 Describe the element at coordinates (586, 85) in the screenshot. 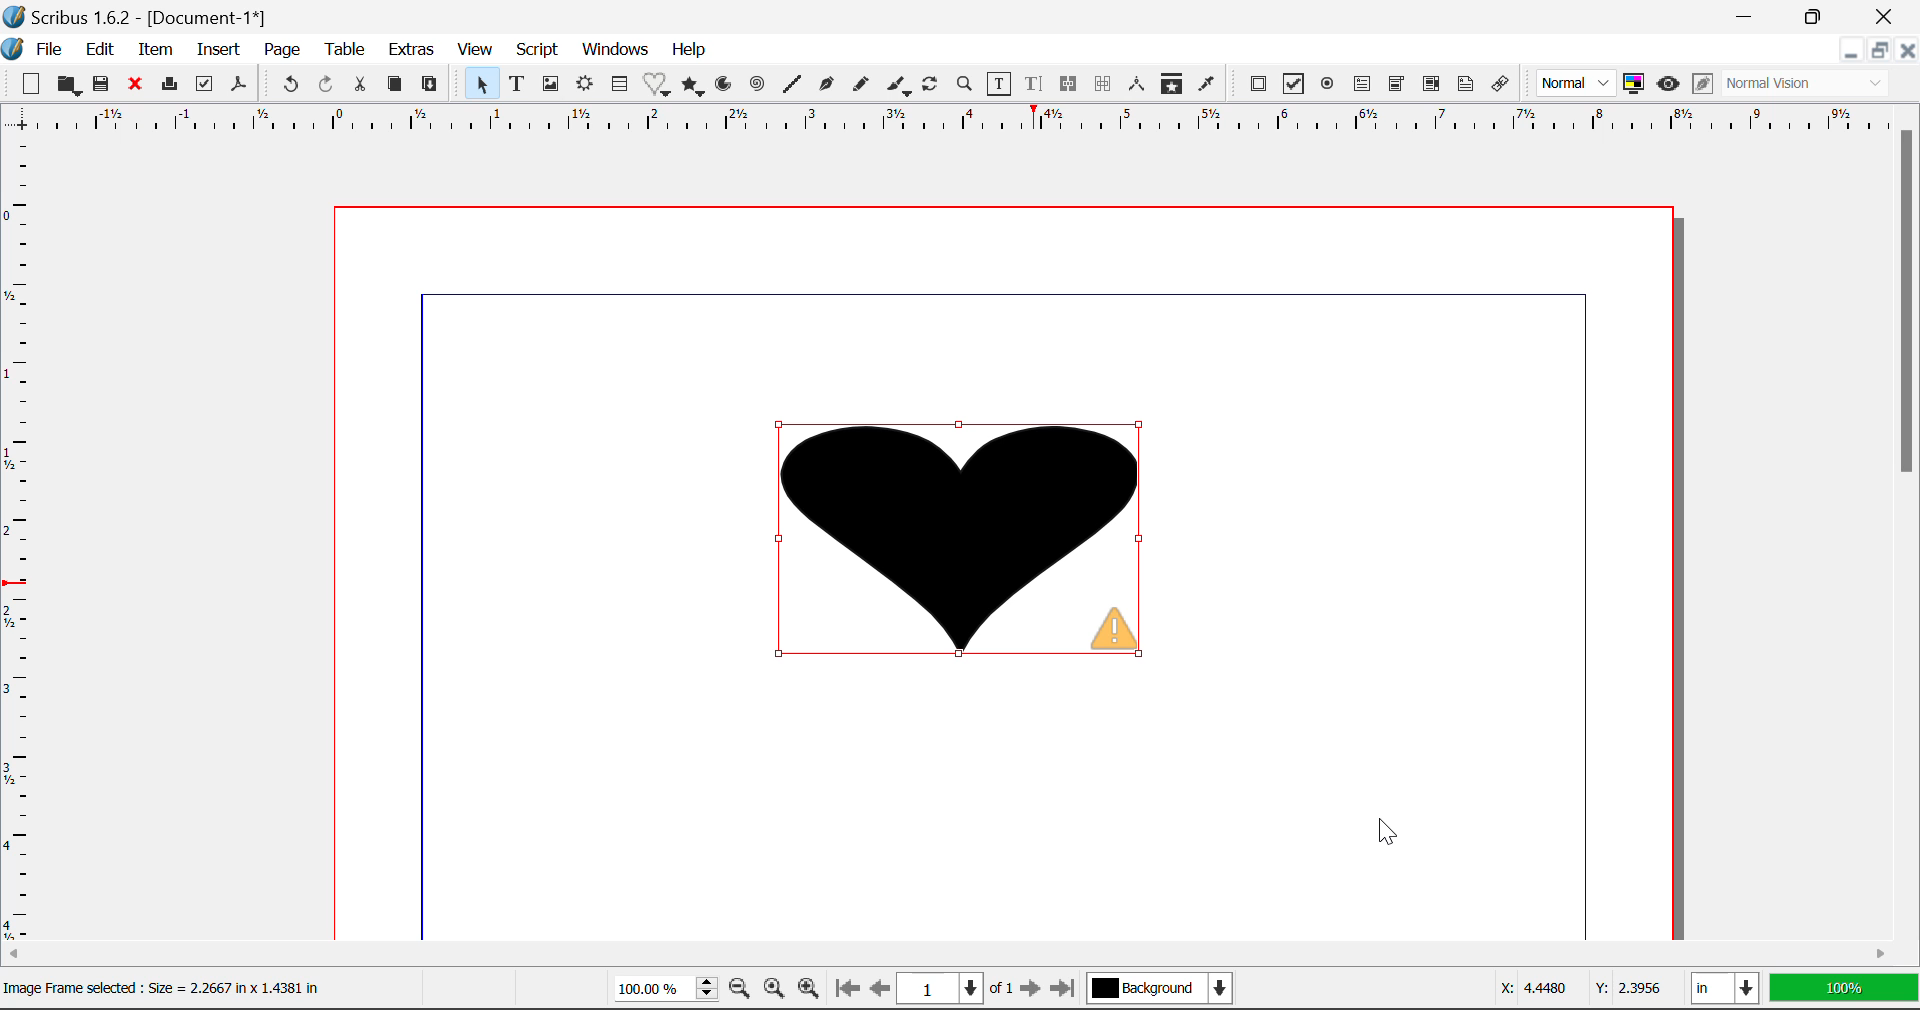

I see `Render Frame` at that location.